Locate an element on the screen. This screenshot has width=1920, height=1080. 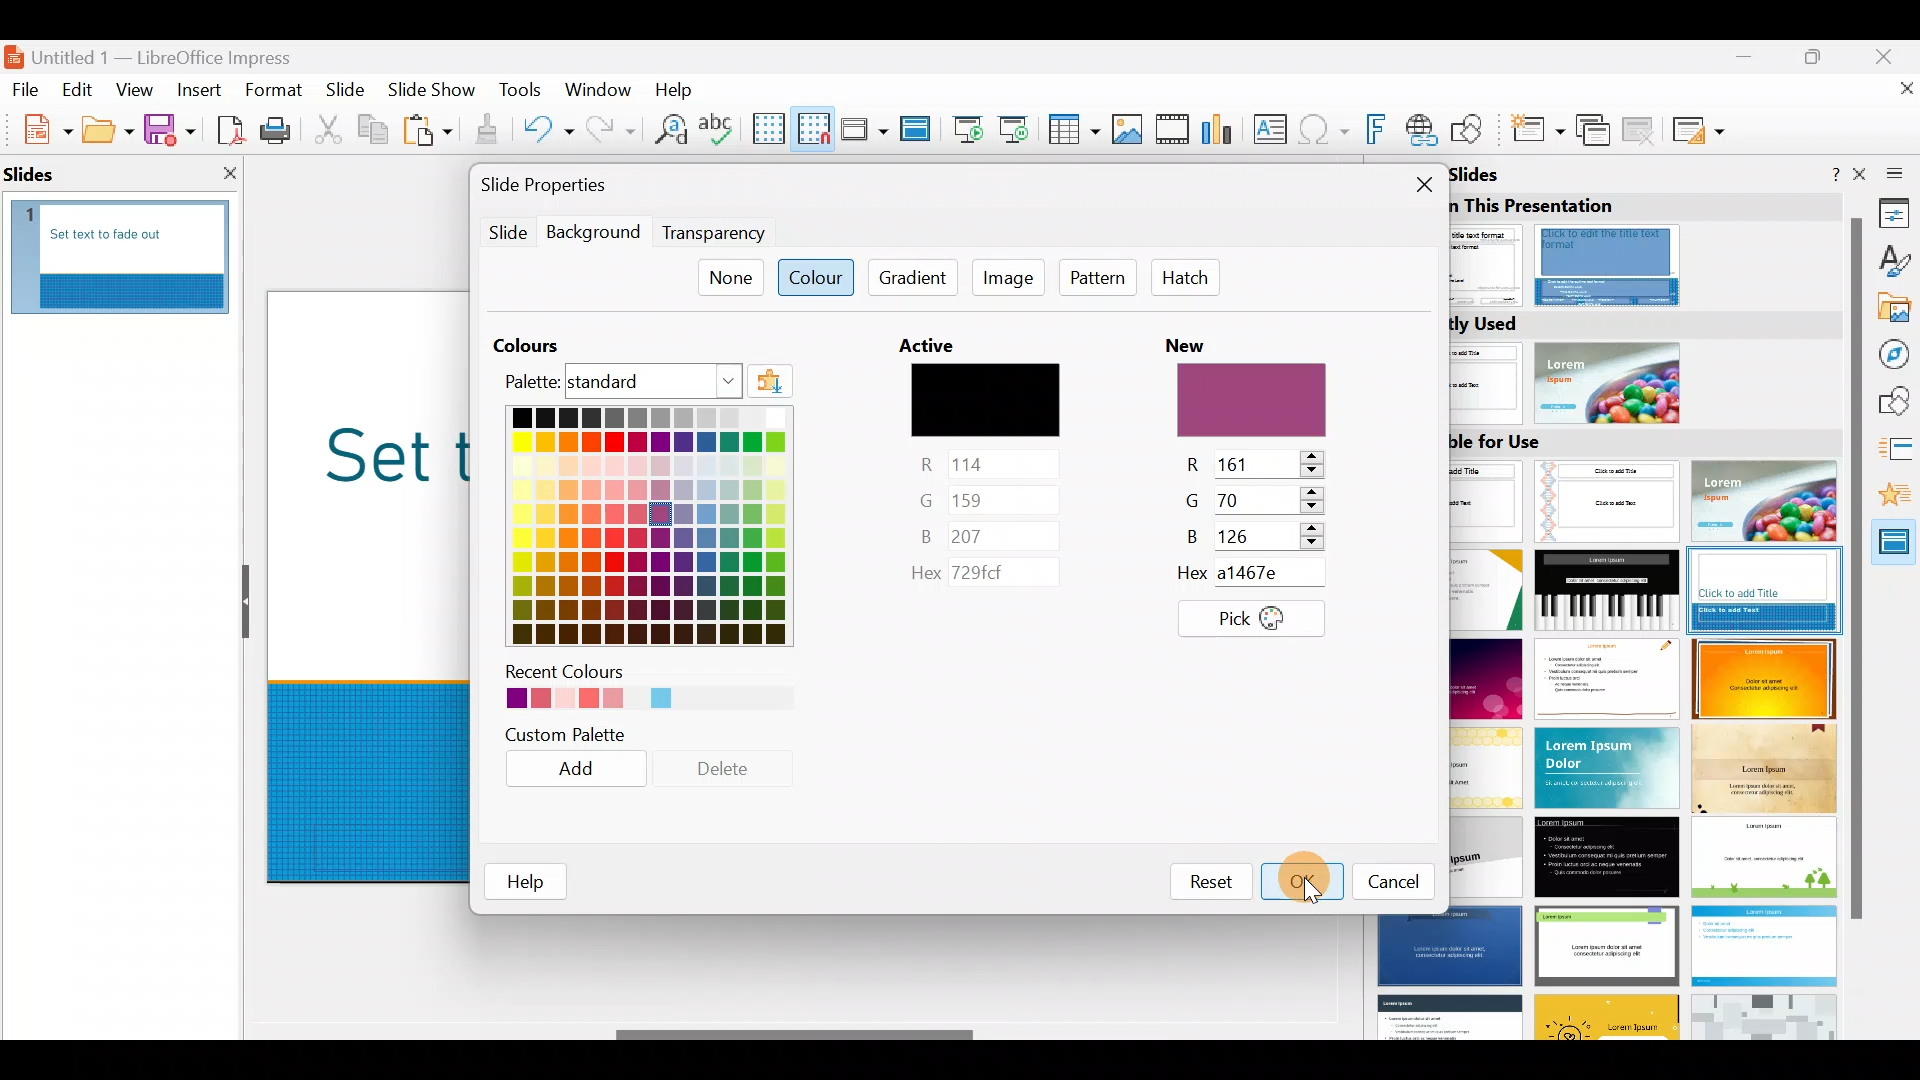
scroll bar is located at coordinates (1854, 567).